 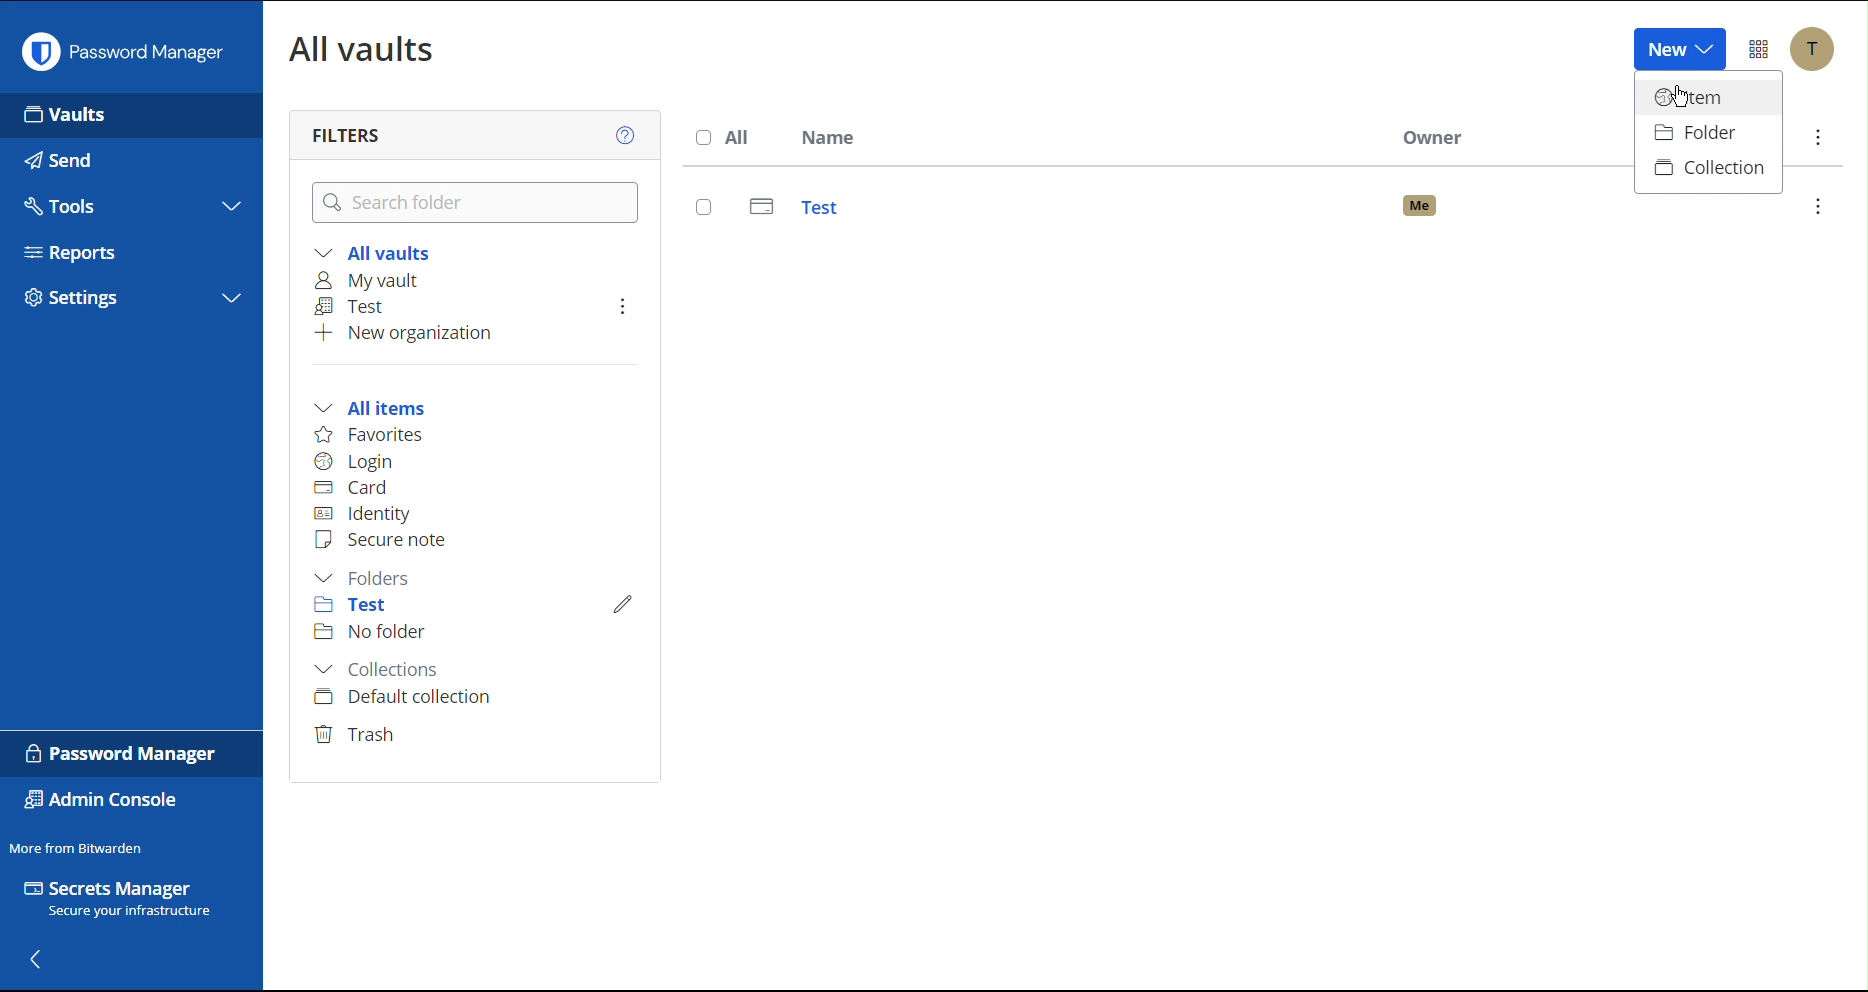 I want to click on Name, so click(x=827, y=140).